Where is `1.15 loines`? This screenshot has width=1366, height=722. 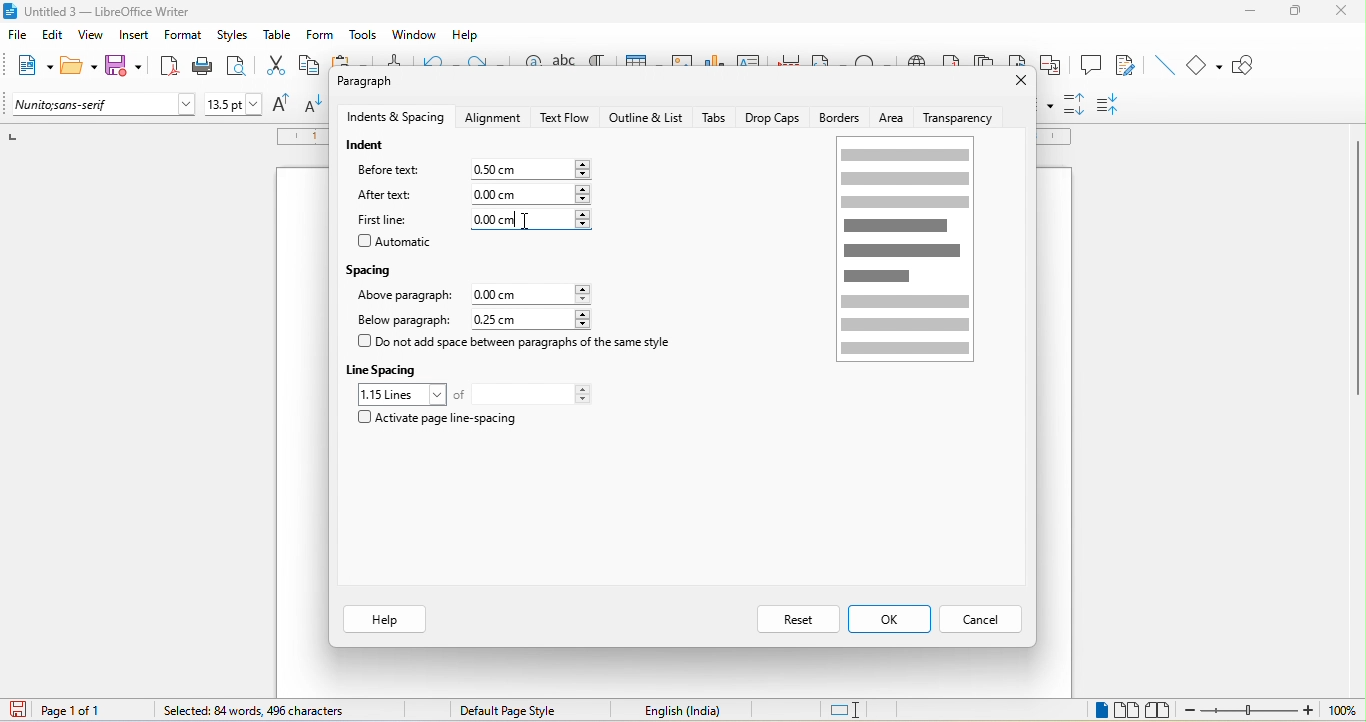
1.15 loines is located at coordinates (401, 393).